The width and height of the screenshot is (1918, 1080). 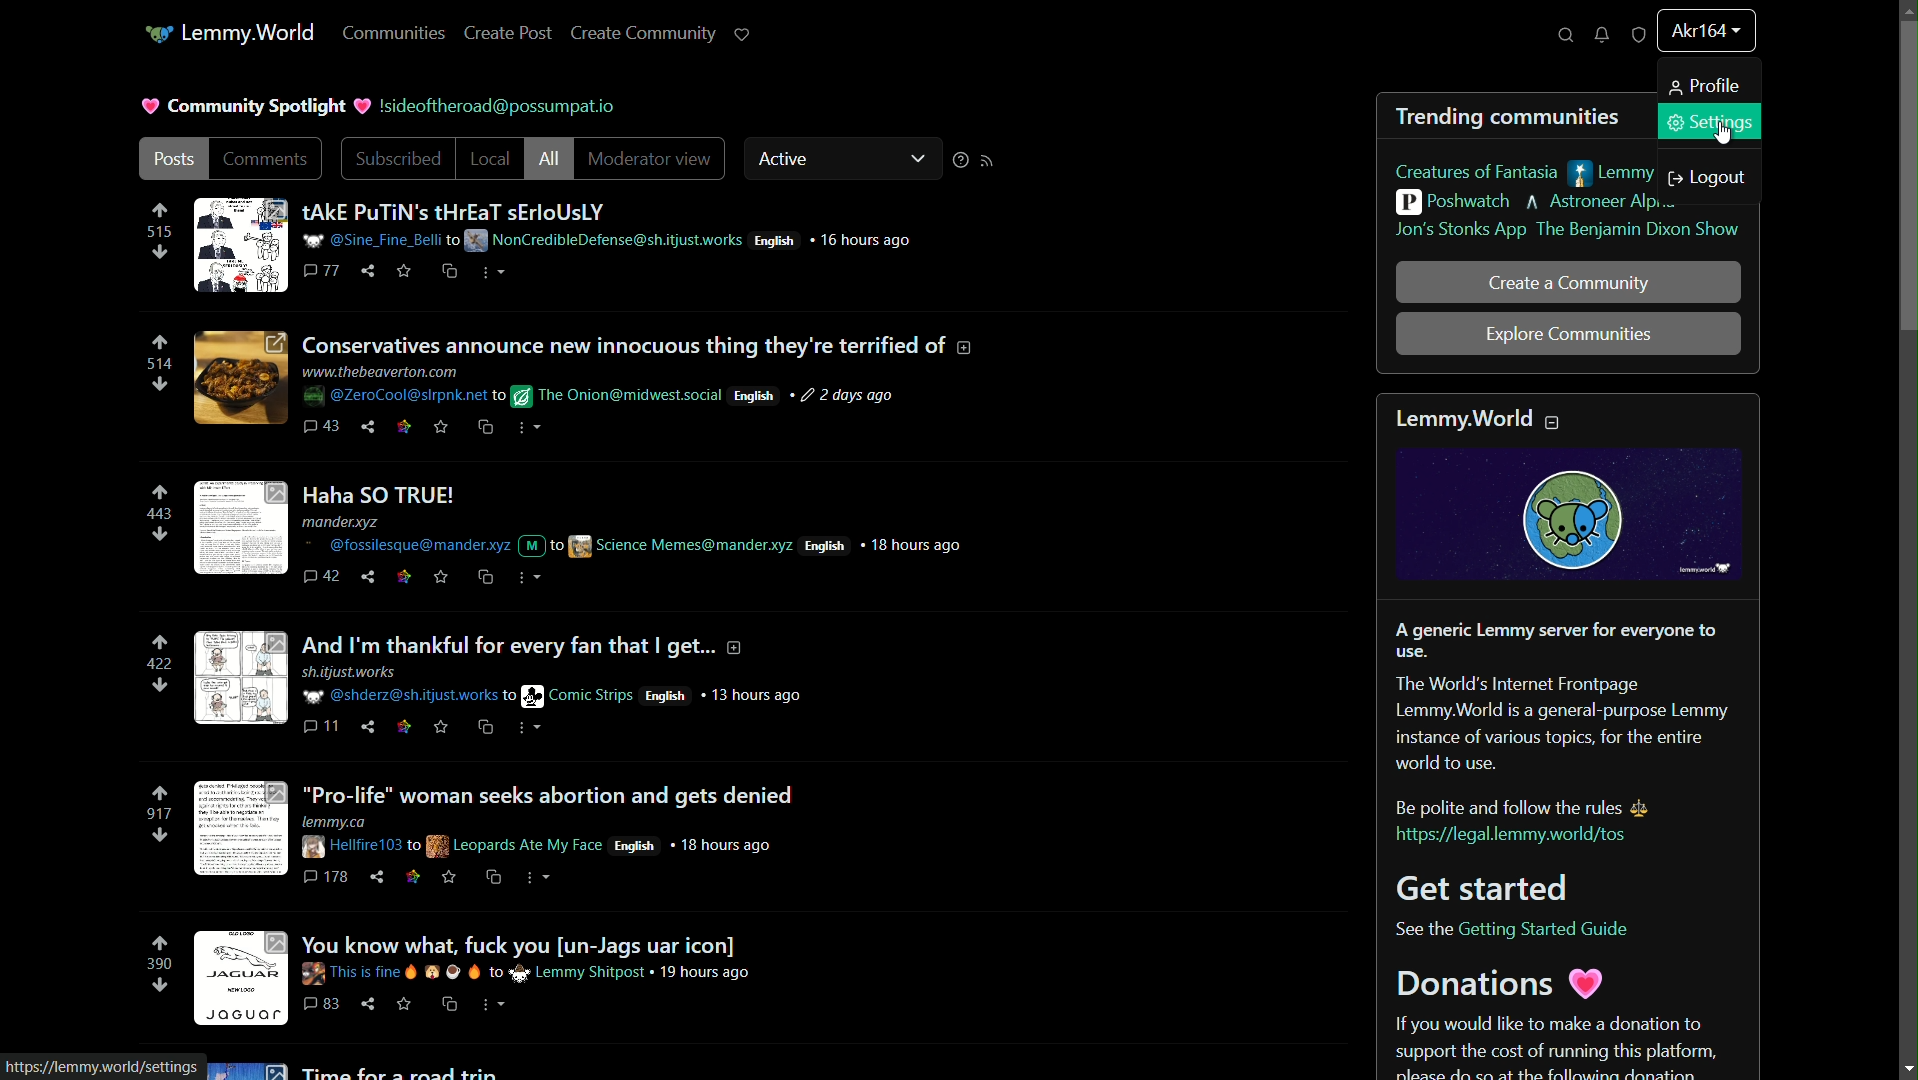 What do you see at coordinates (156, 233) in the screenshot?
I see `number of votes` at bounding box center [156, 233].